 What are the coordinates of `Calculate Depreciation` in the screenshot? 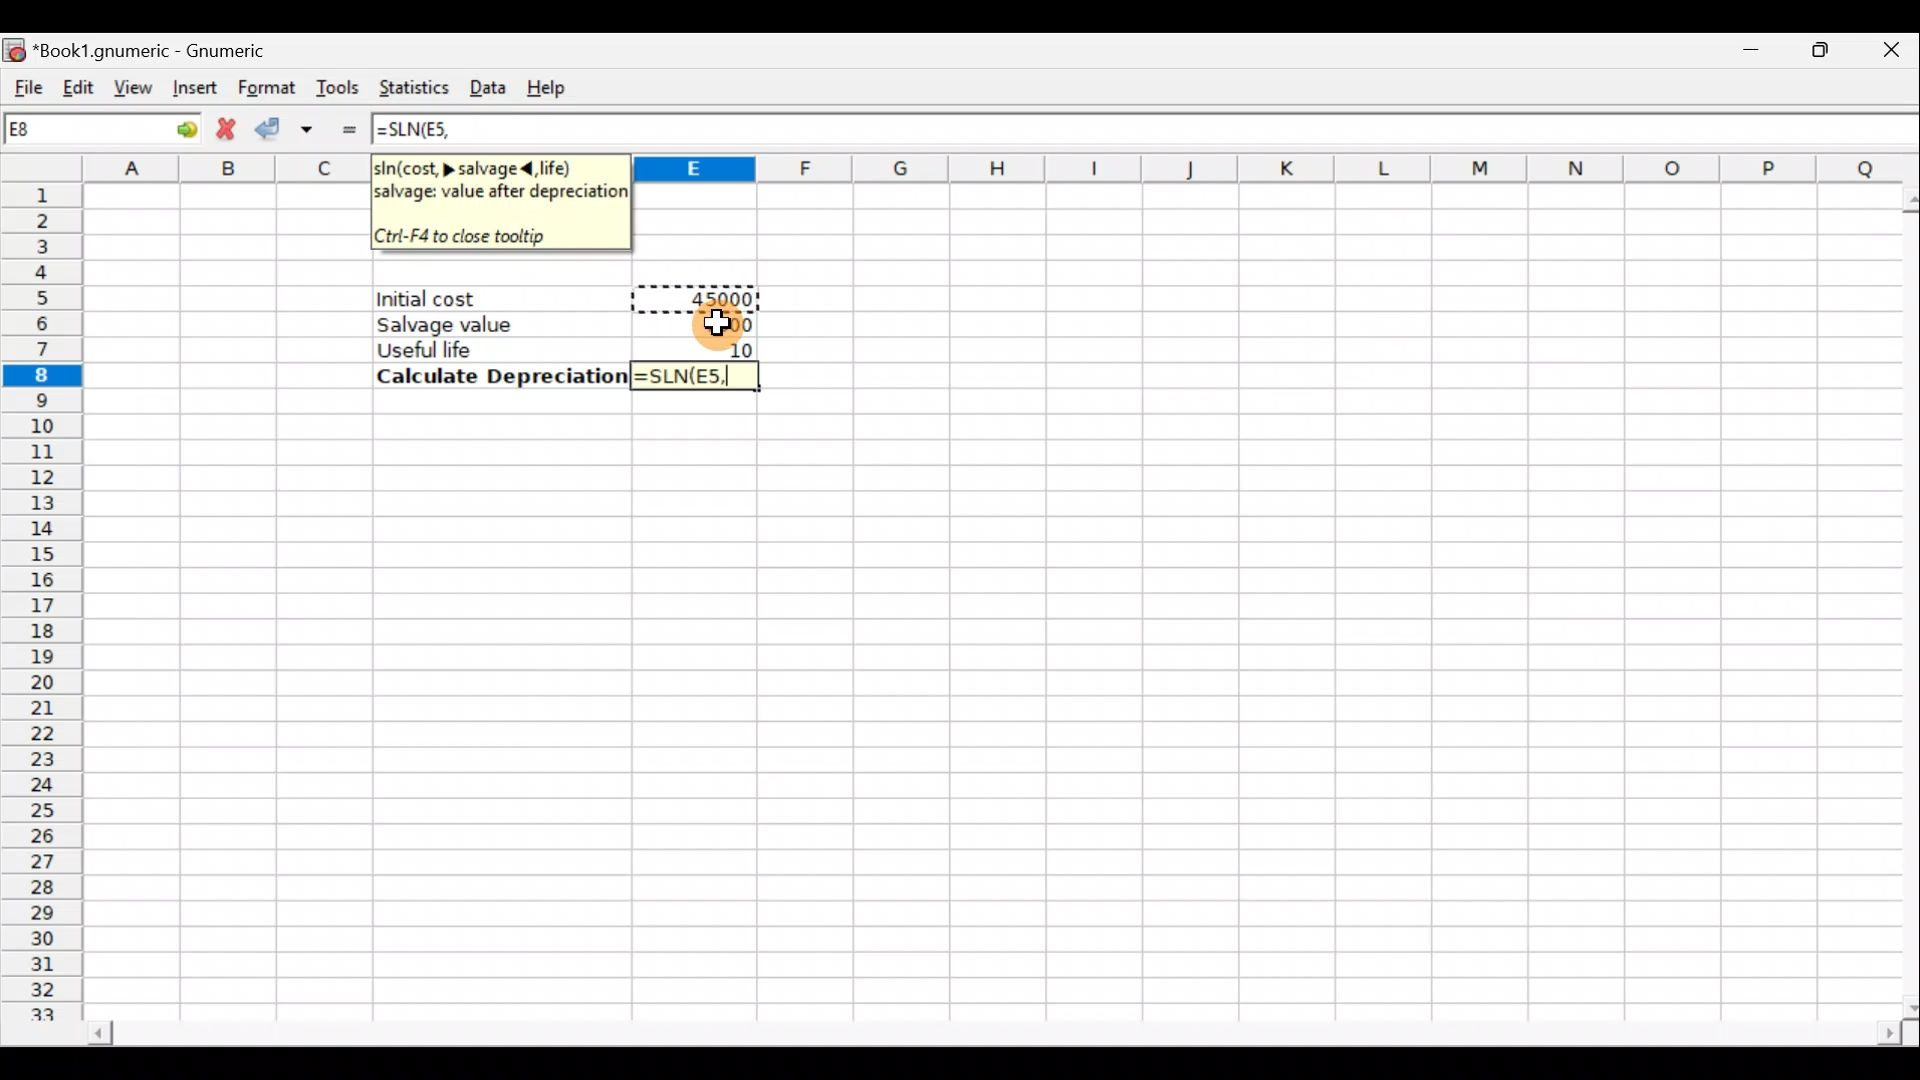 It's located at (496, 376).